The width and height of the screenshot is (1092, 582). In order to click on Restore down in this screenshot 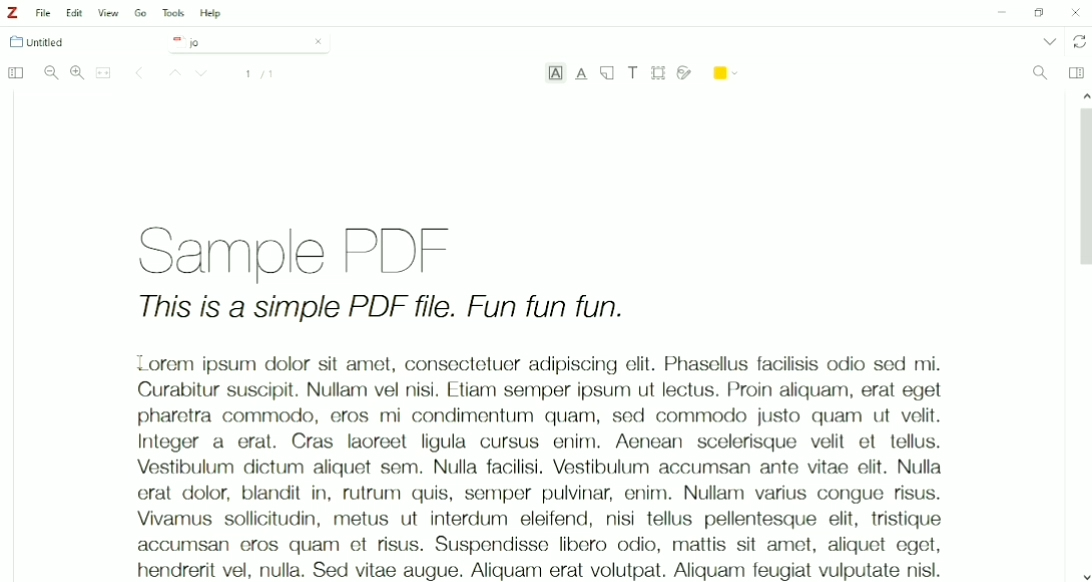, I will do `click(1038, 13)`.